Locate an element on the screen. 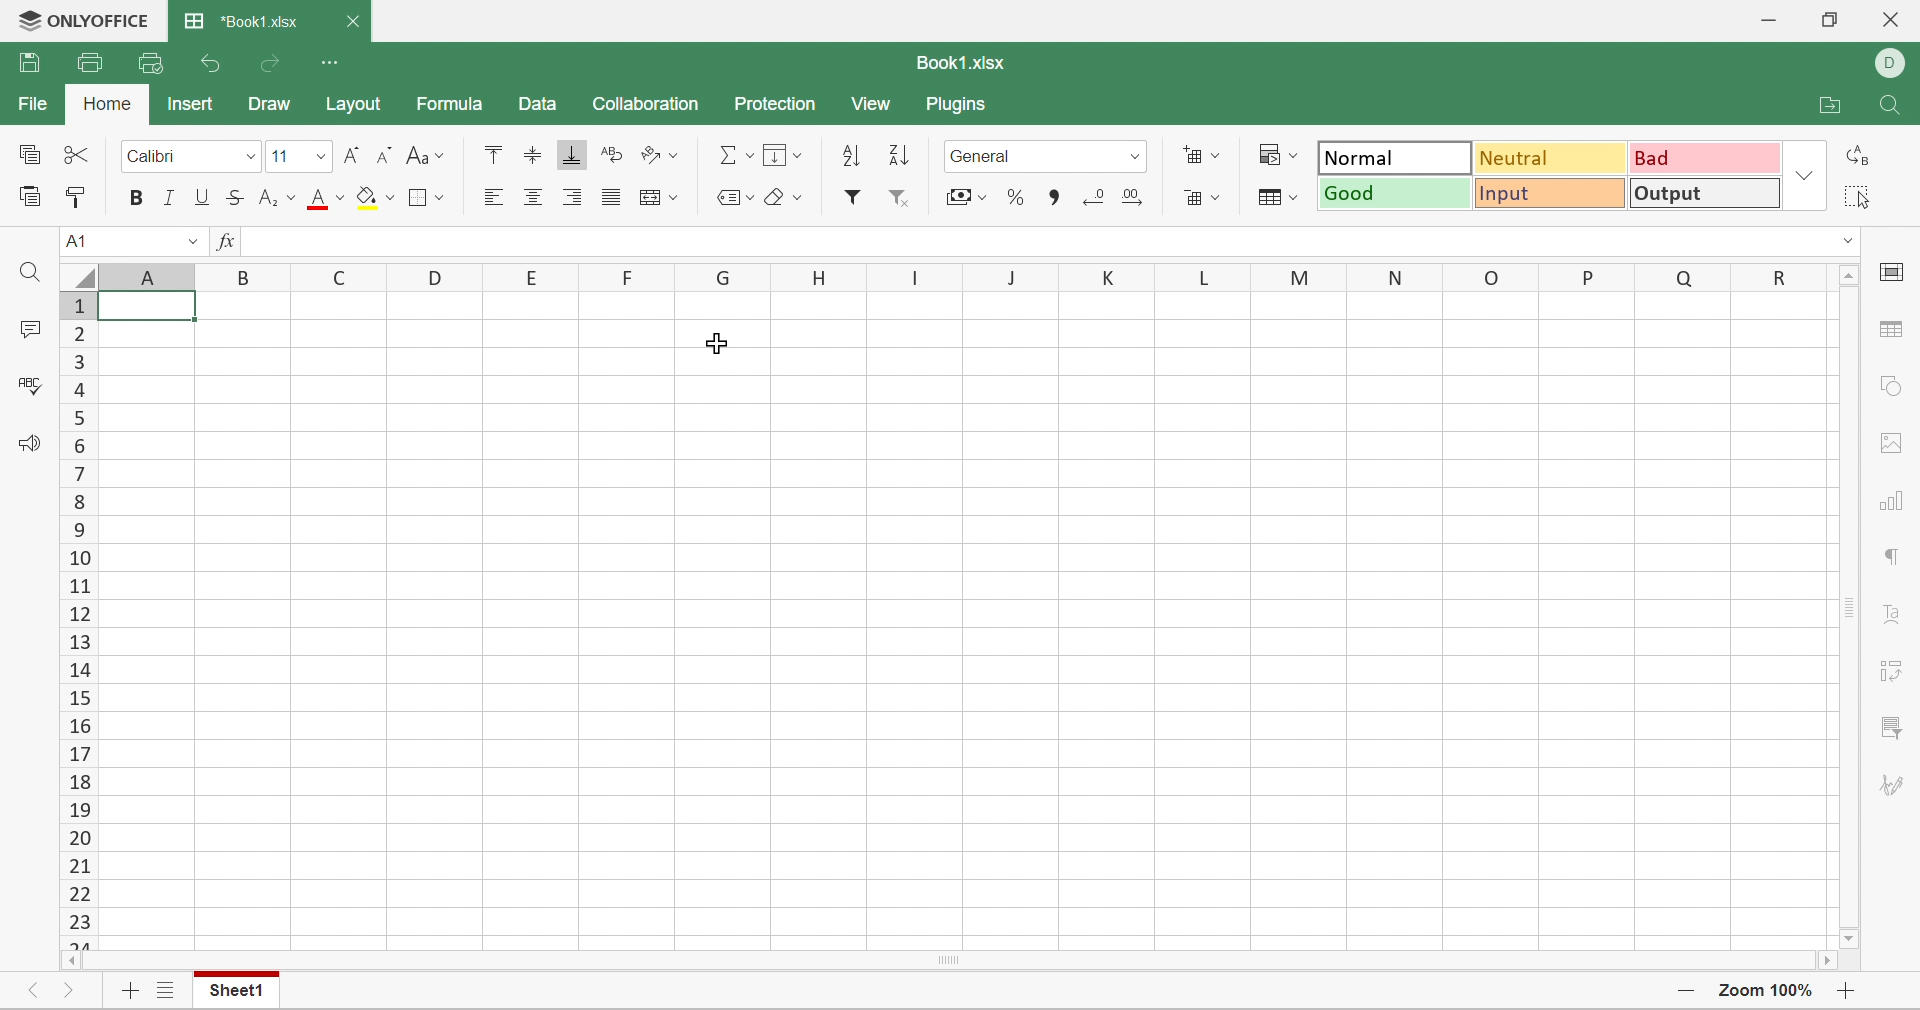 The image size is (1920, 1010). H is located at coordinates (815, 278).